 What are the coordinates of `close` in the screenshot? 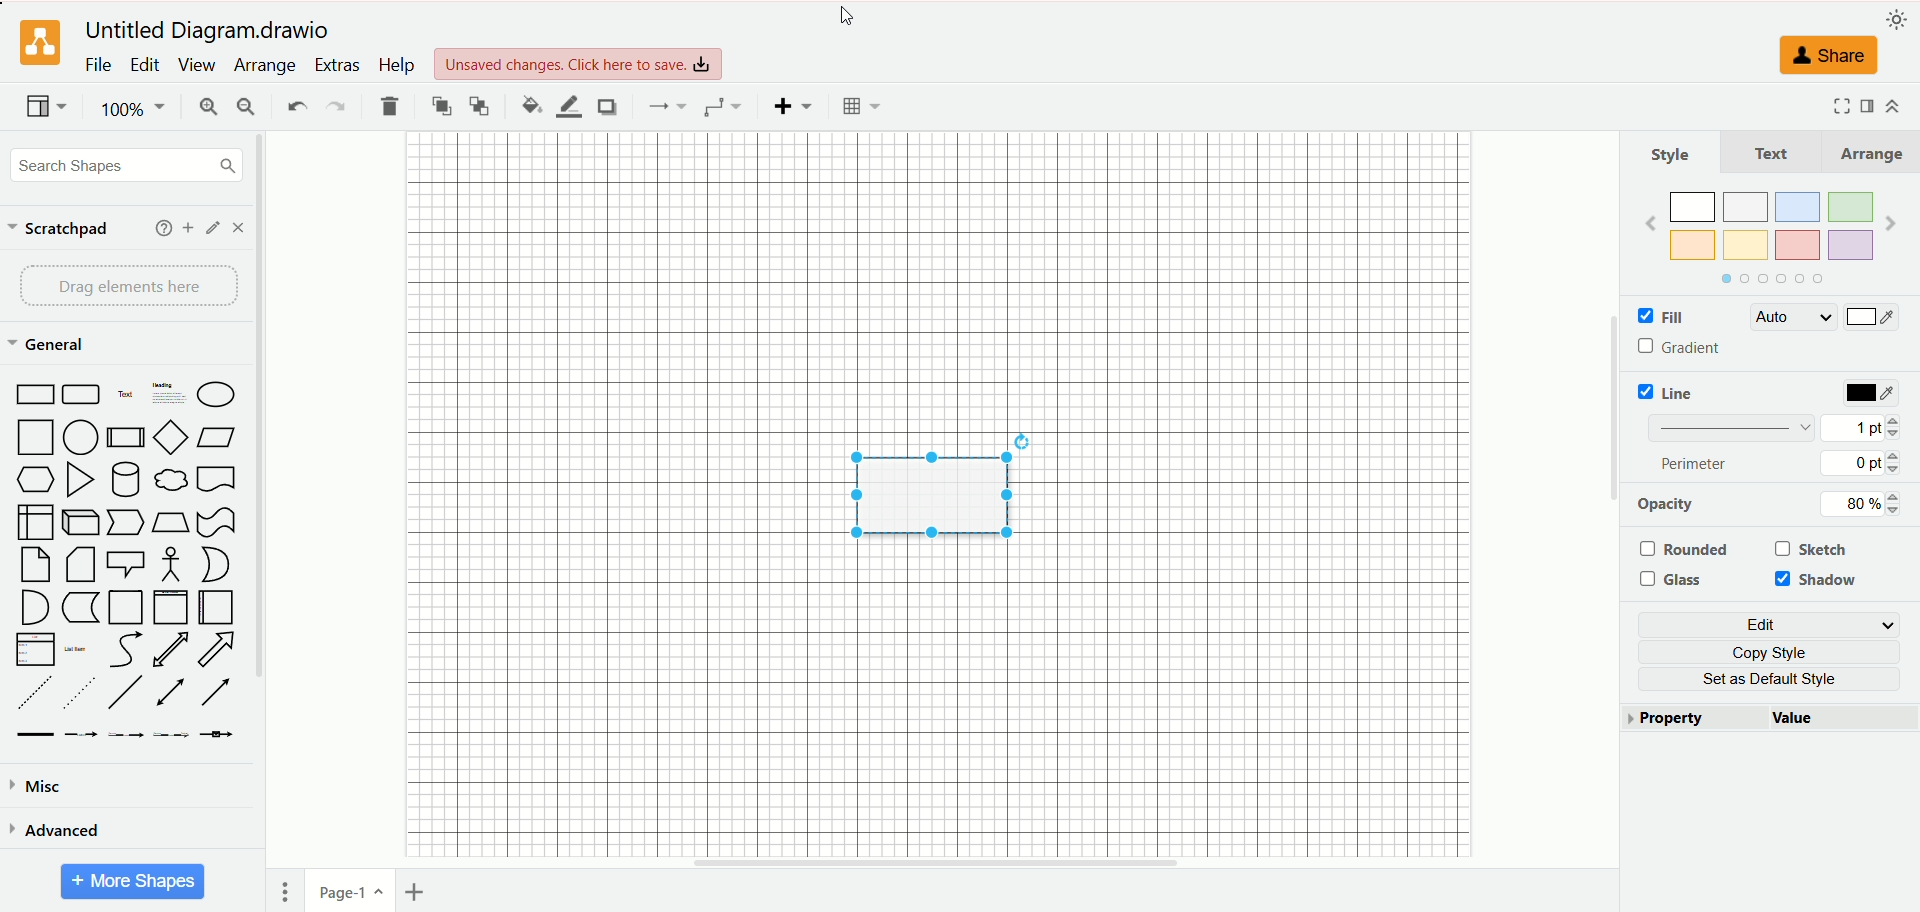 It's located at (238, 228).